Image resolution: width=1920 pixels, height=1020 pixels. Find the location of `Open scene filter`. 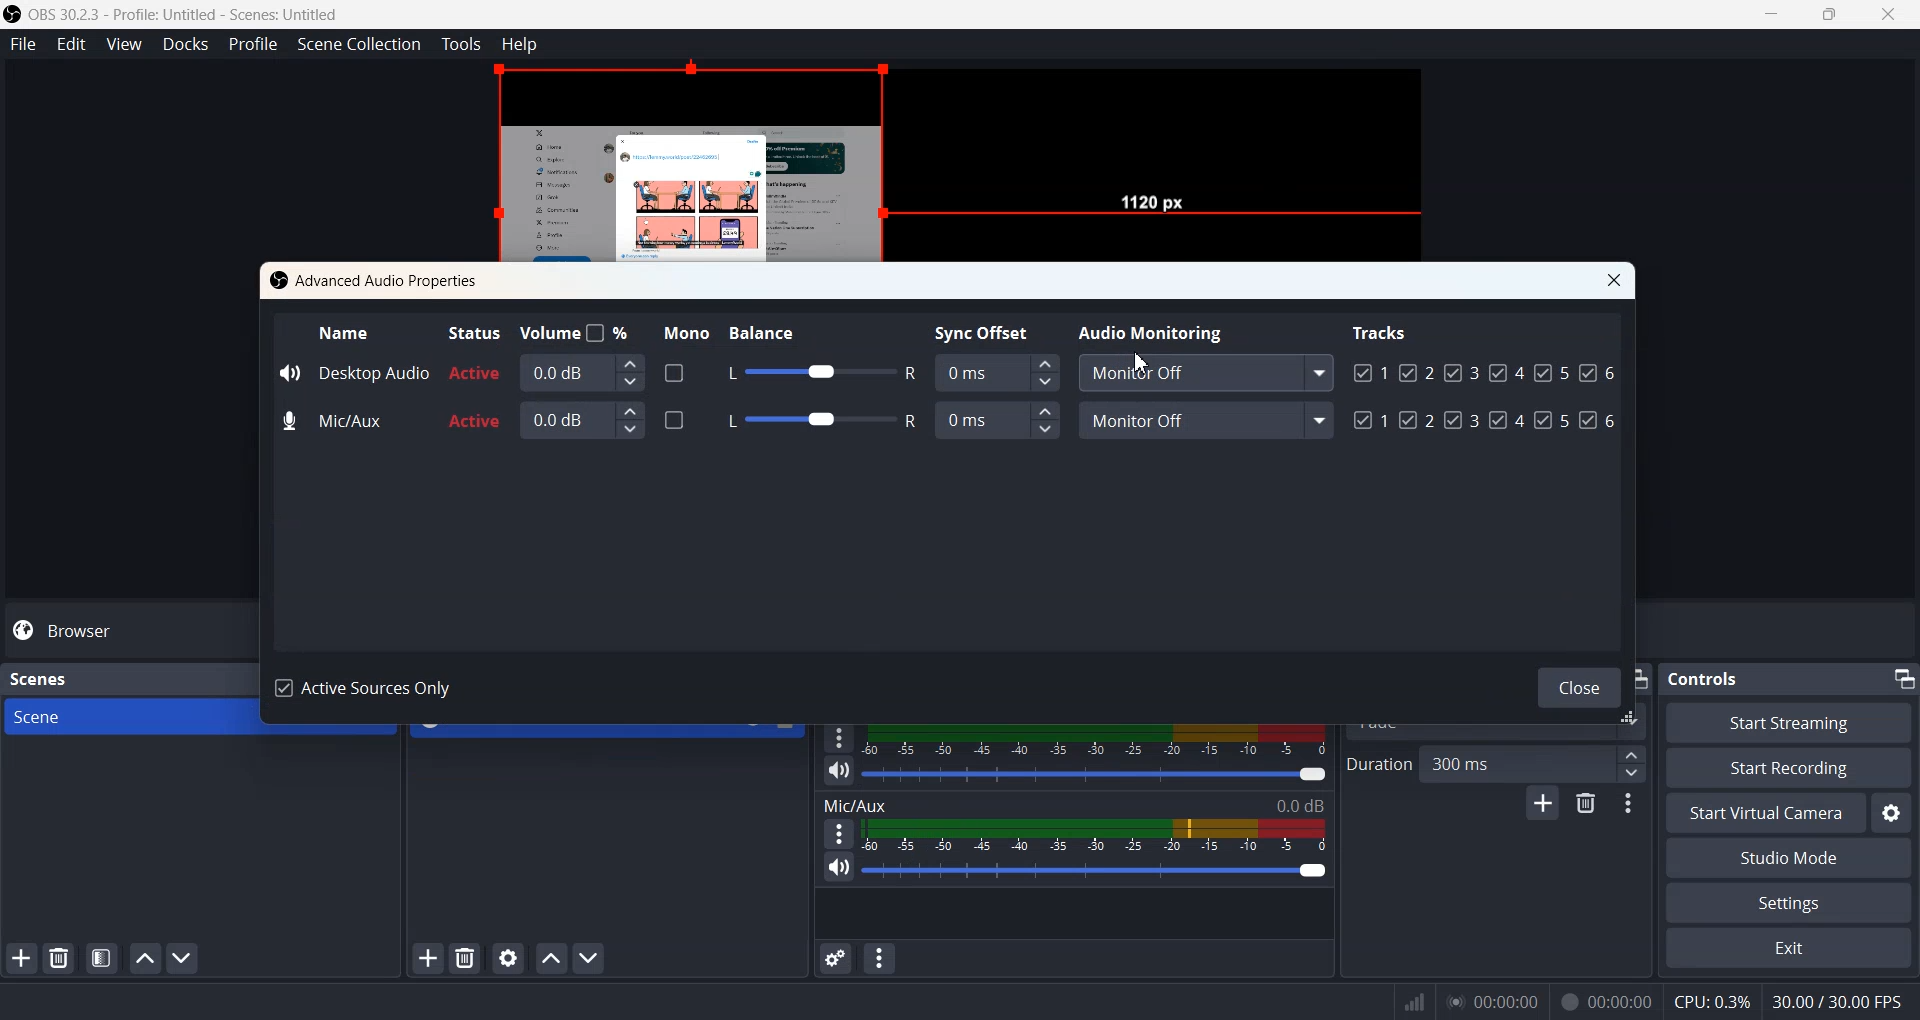

Open scene filter is located at coordinates (101, 960).